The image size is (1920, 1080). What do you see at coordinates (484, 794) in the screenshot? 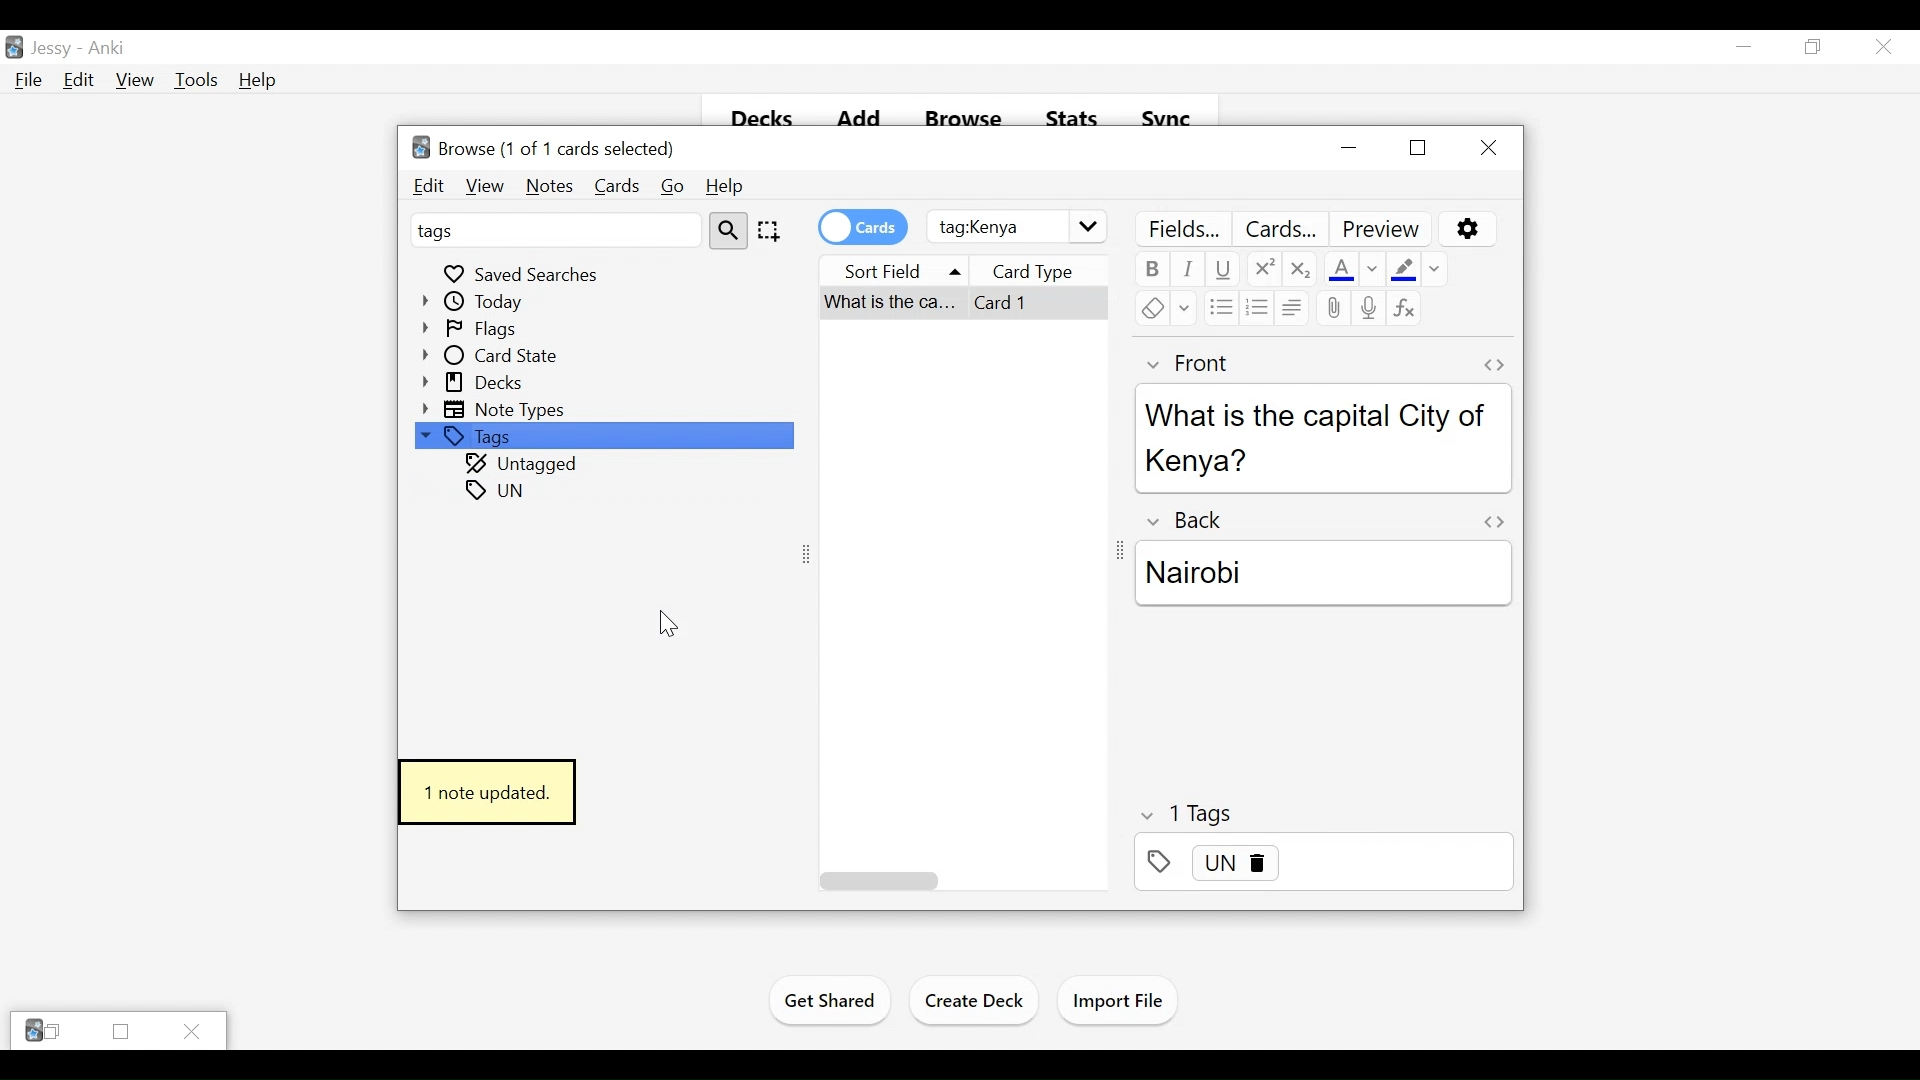
I see `1 note updated` at bounding box center [484, 794].